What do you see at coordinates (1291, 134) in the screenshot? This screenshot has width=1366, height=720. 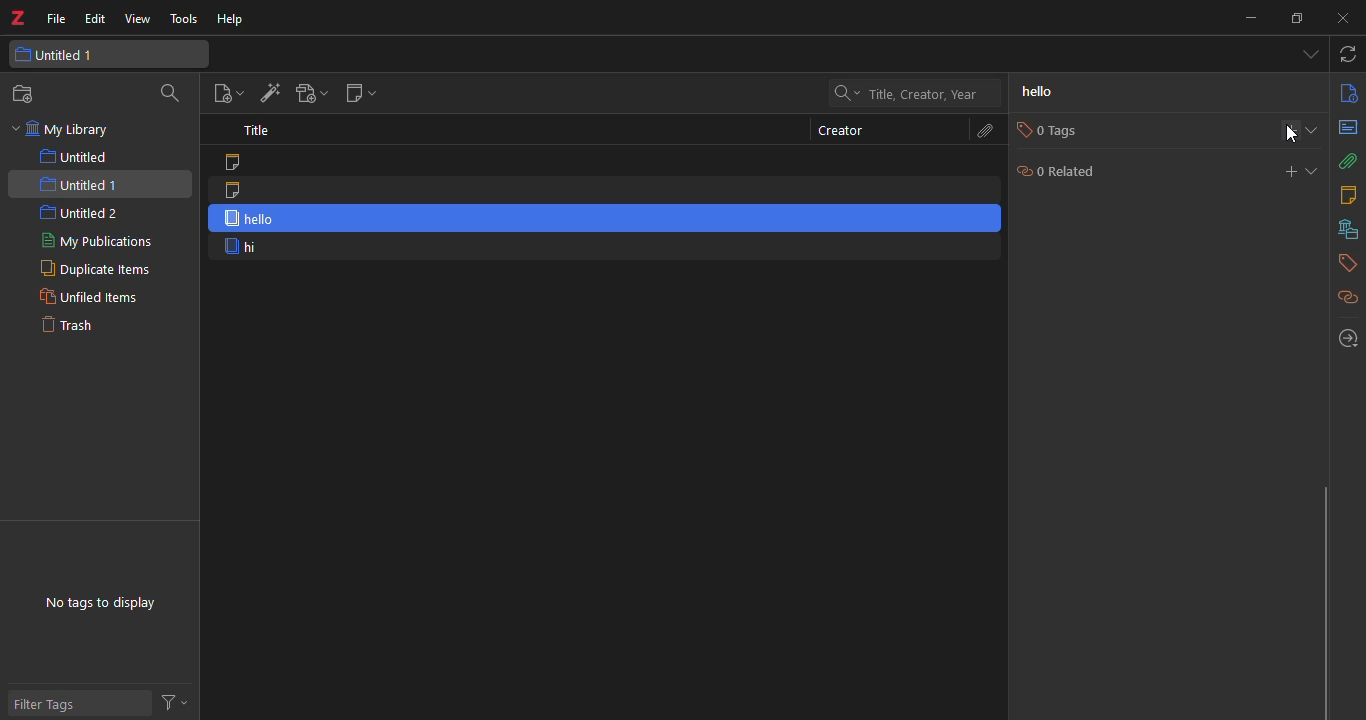 I see `cursor` at bounding box center [1291, 134].